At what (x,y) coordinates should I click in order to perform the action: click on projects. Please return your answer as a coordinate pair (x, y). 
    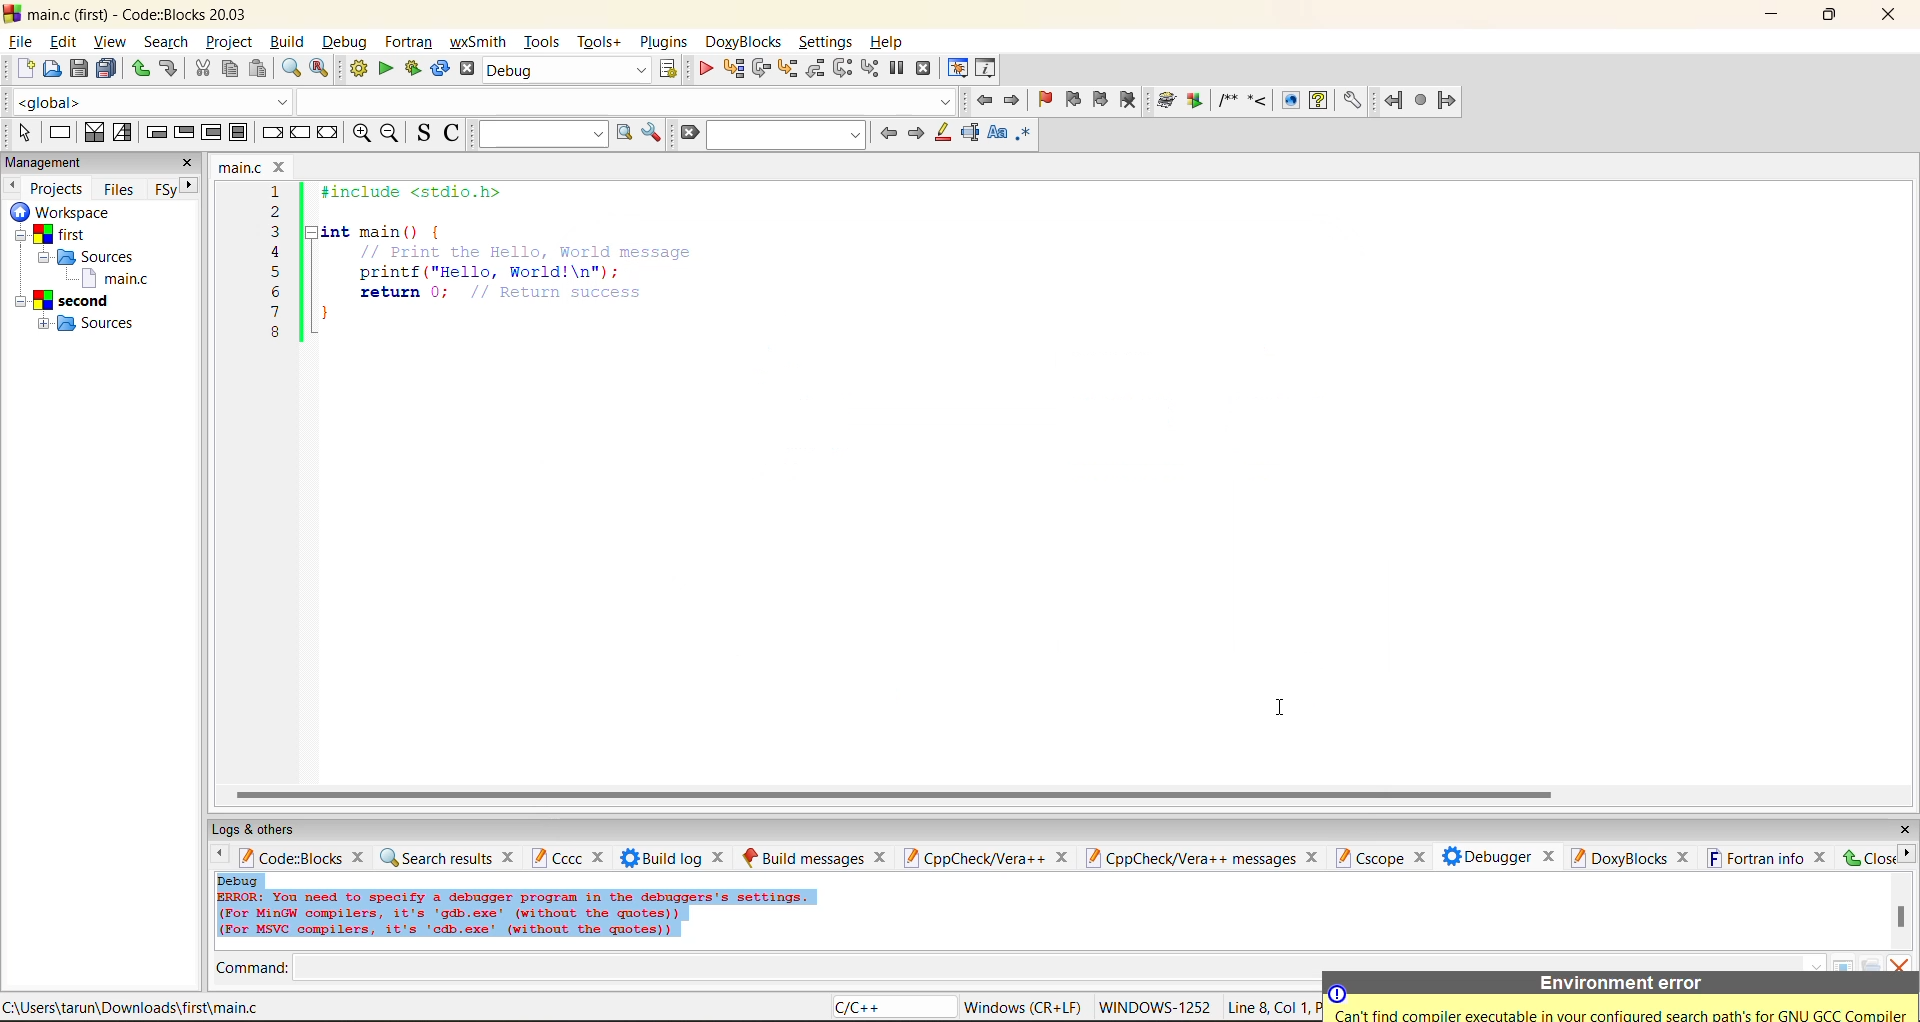
    Looking at the image, I should click on (58, 188).